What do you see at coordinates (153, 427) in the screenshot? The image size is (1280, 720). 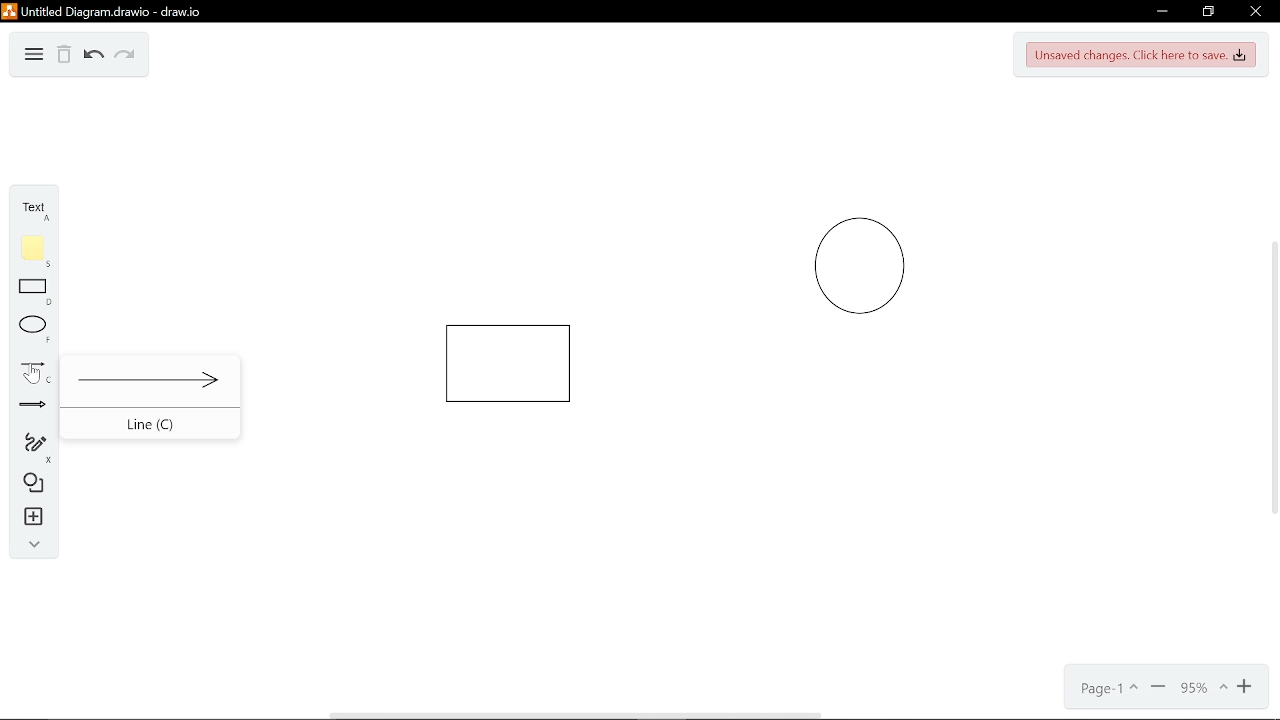 I see `Line (C)` at bounding box center [153, 427].